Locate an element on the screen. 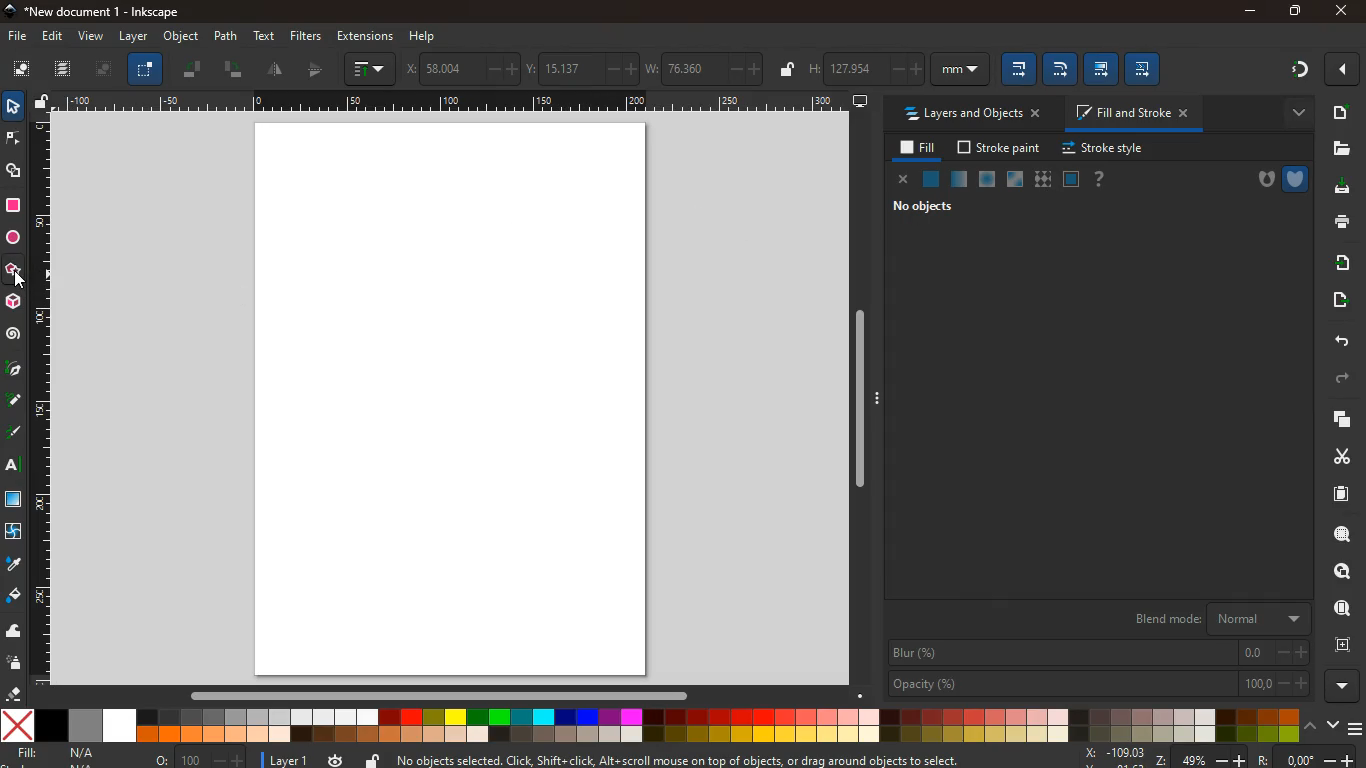 The height and width of the screenshot is (768, 1366). height is located at coordinates (896, 67).